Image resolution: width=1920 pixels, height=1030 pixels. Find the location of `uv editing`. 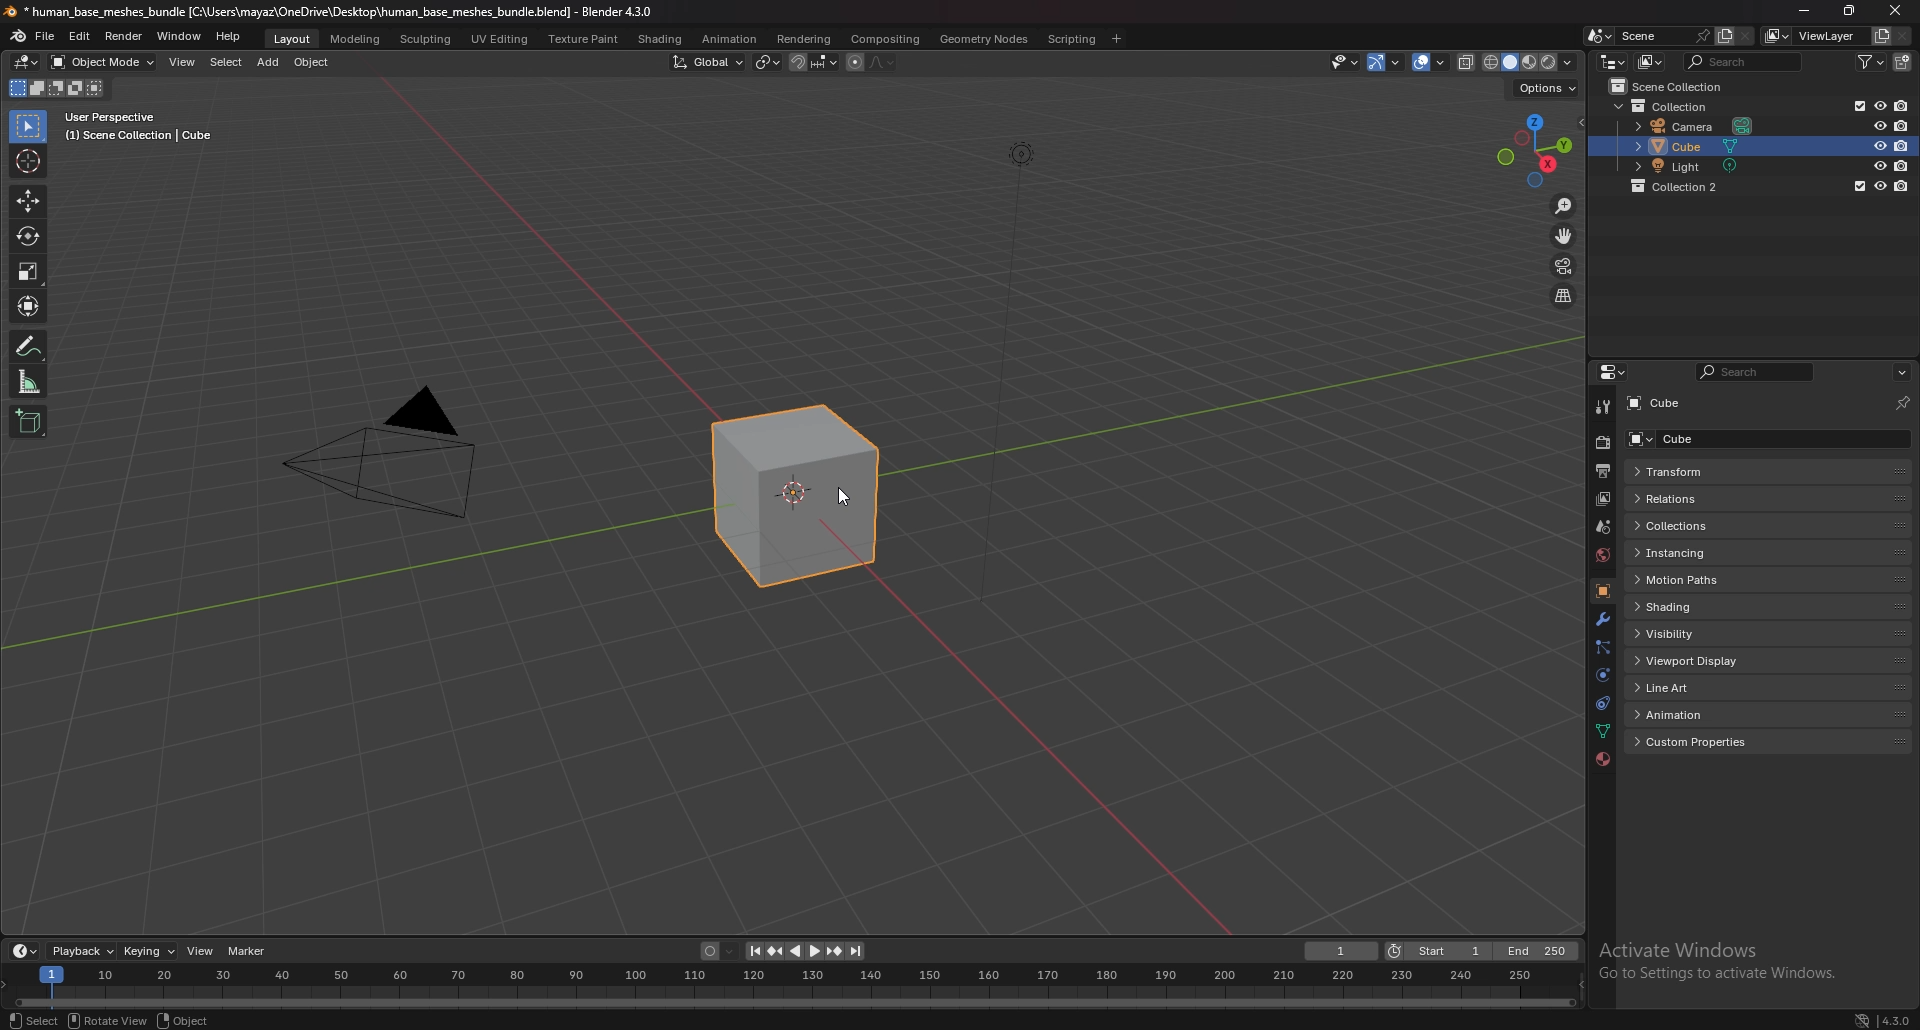

uv editing is located at coordinates (499, 38).